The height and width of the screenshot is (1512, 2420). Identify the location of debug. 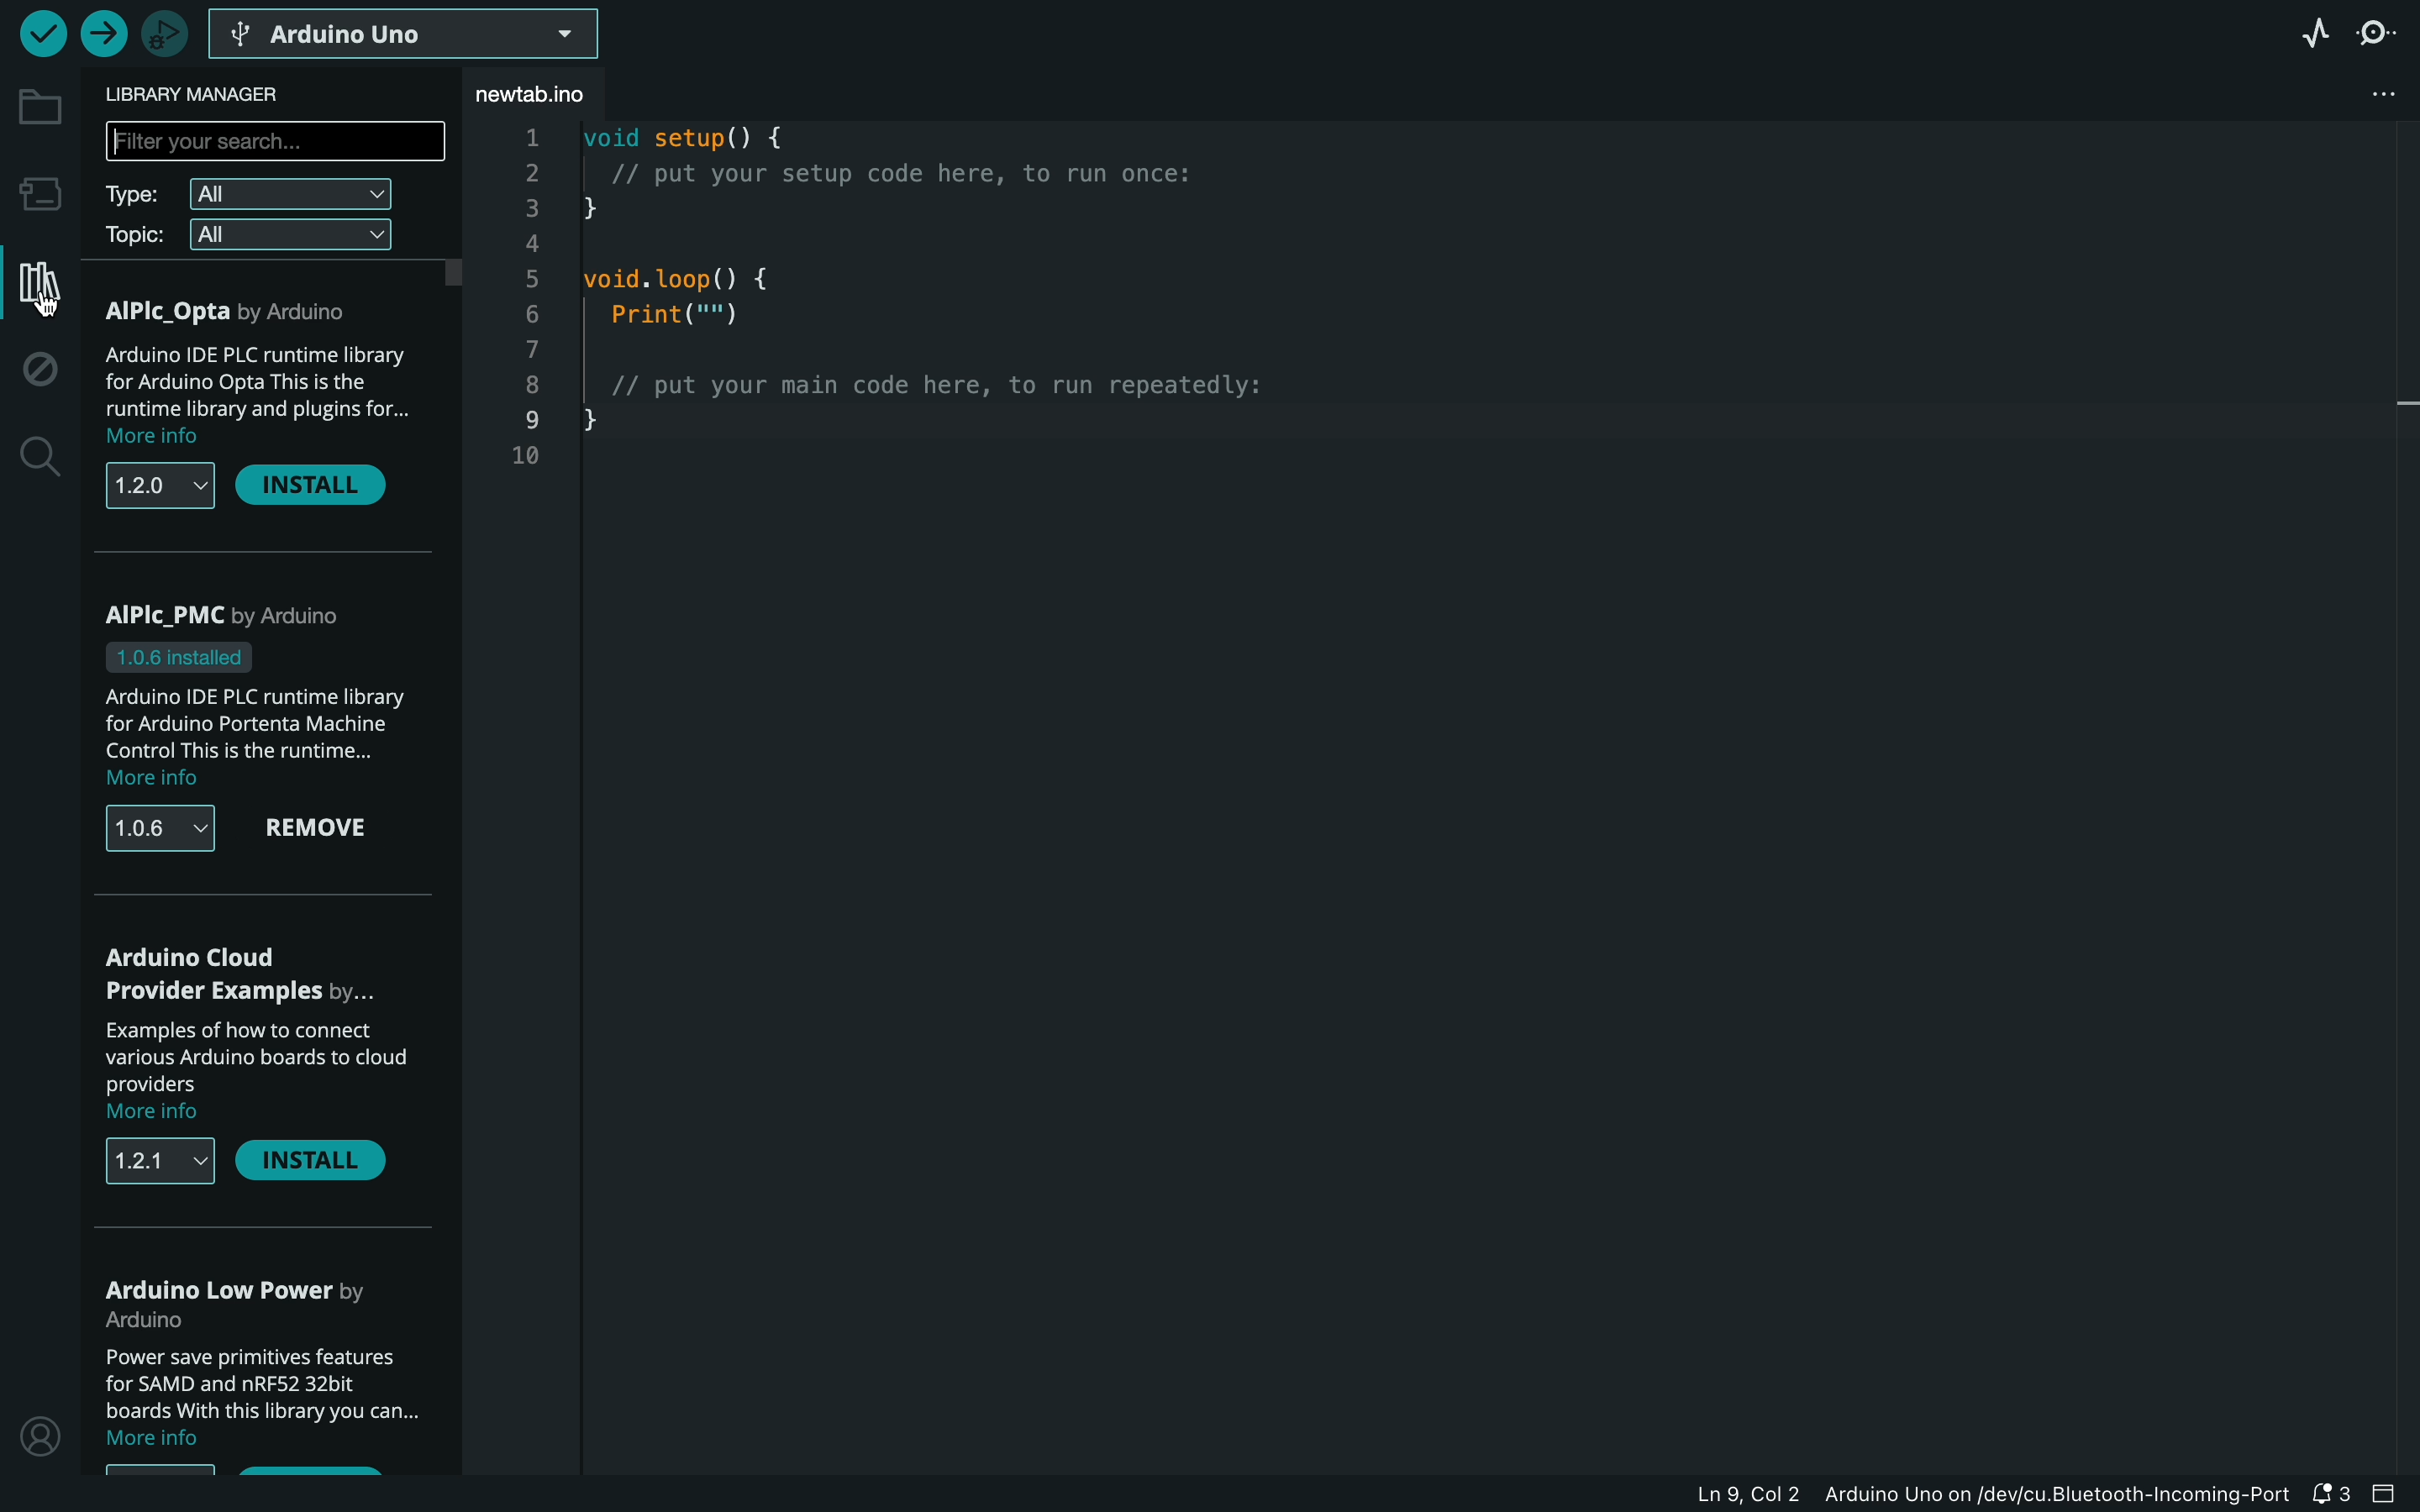
(41, 373).